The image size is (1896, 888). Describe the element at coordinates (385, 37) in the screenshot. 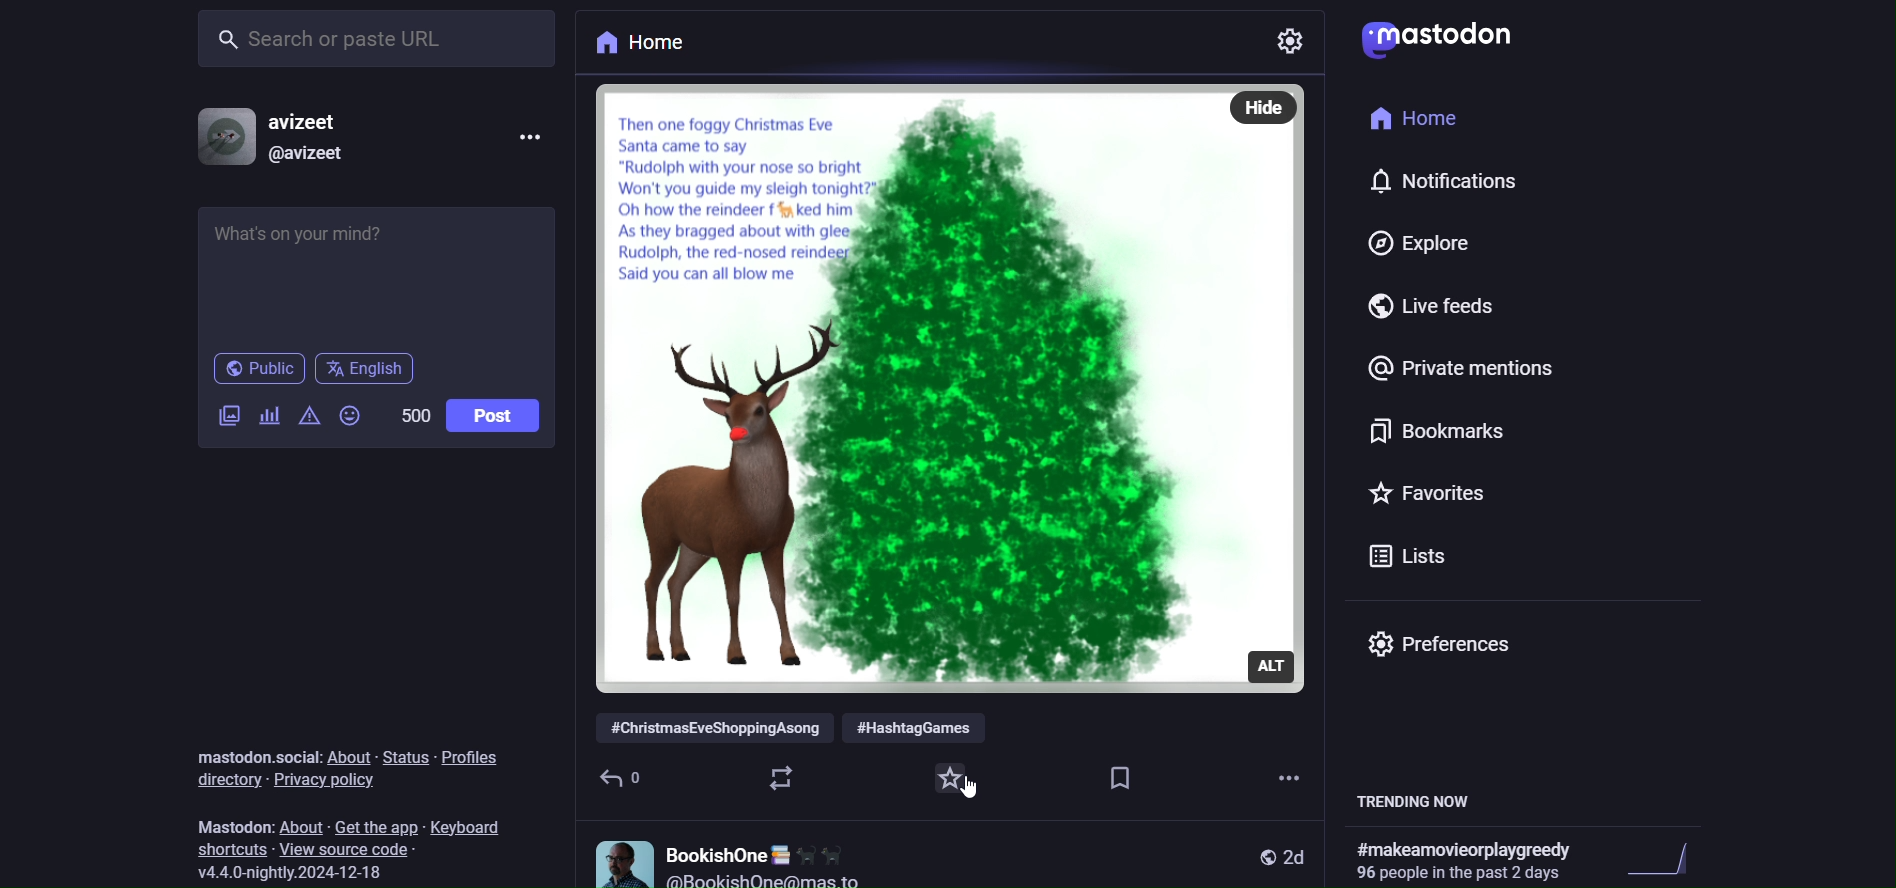

I see `search` at that location.